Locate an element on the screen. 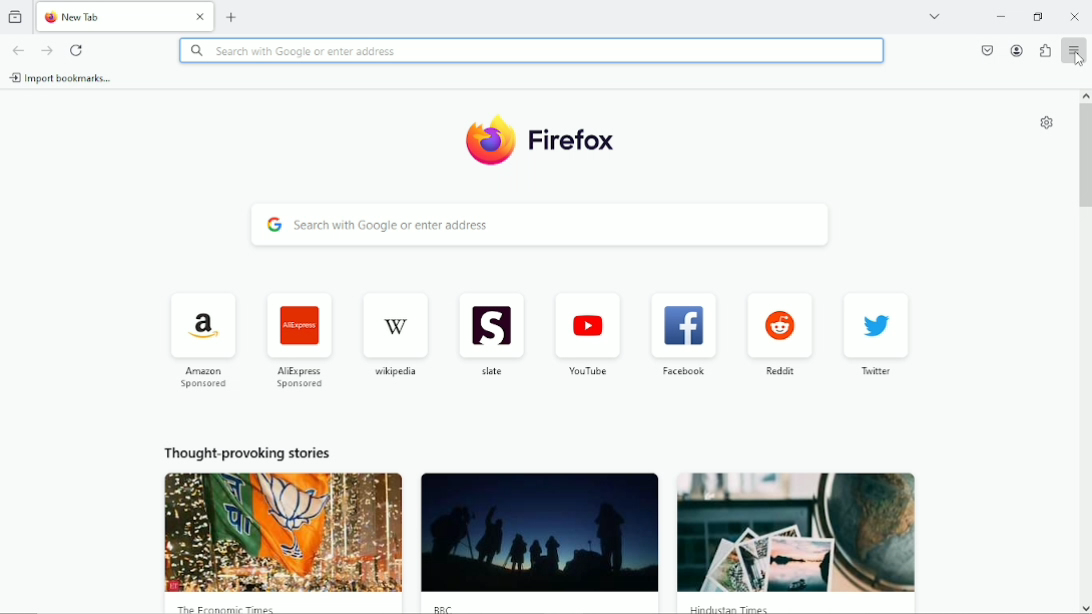  image is located at coordinates (284, 532).